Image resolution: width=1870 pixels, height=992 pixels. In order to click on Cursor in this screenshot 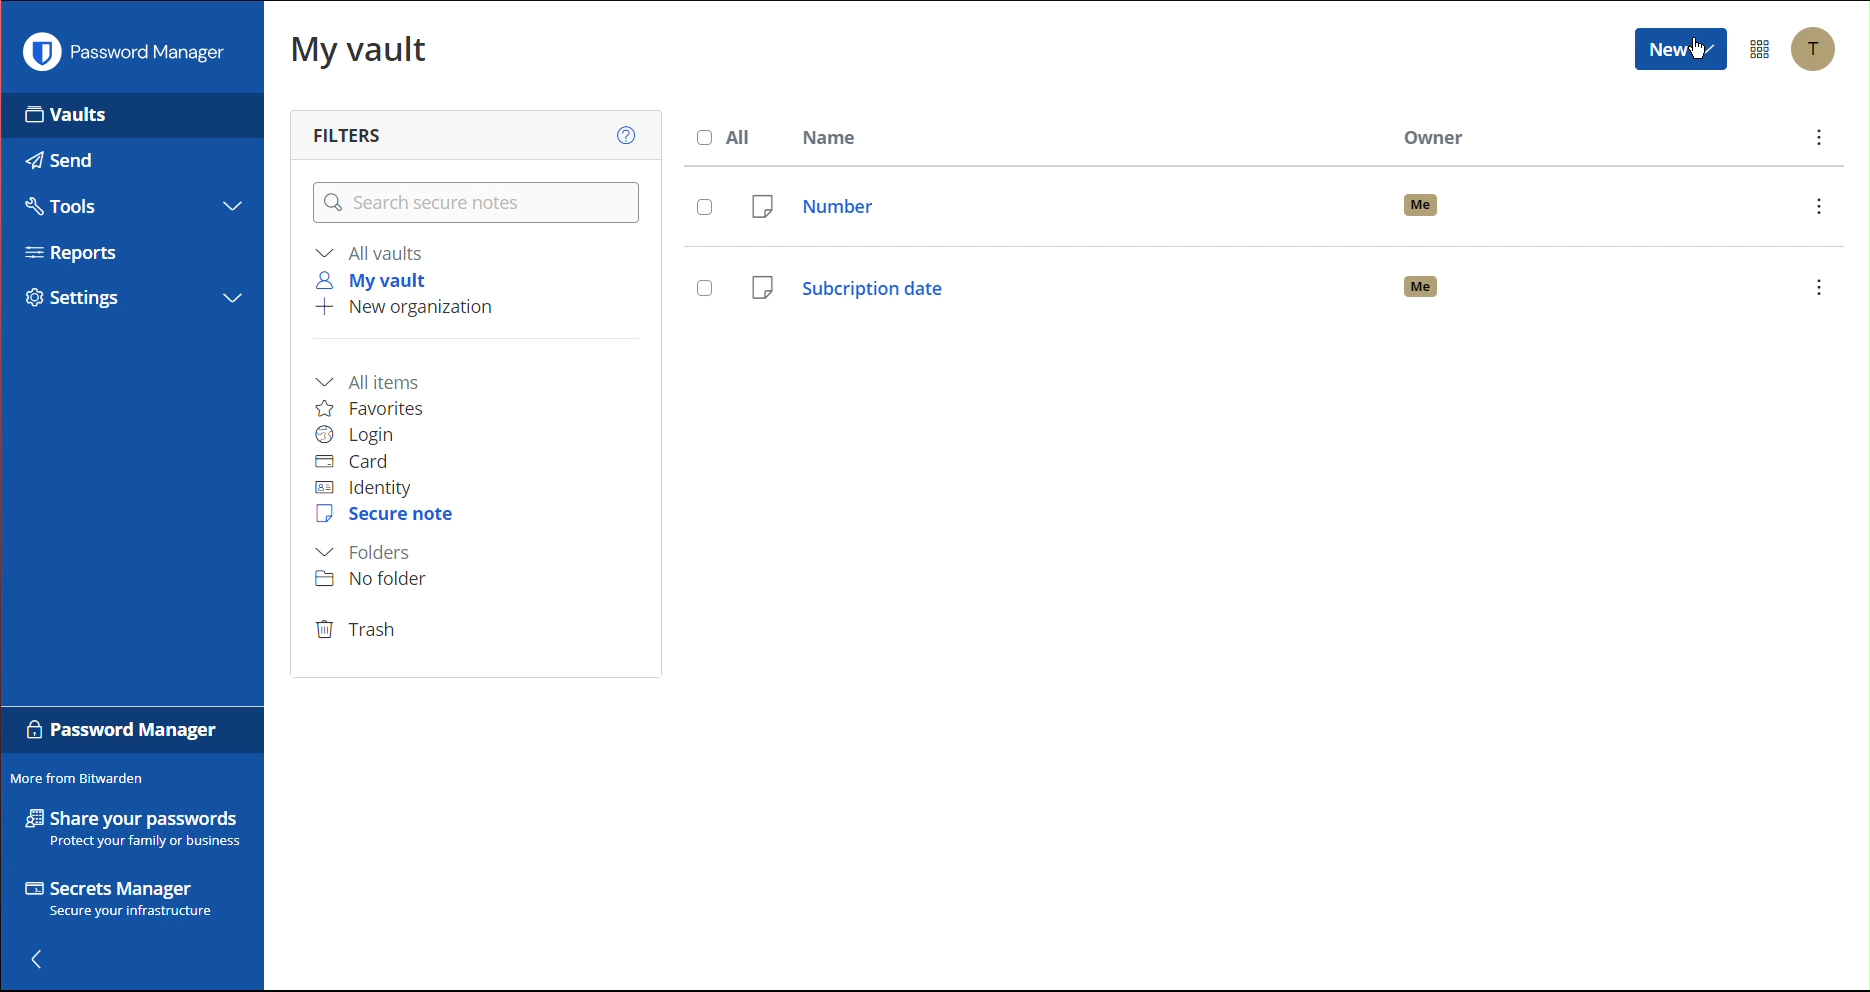, I will do `click(1696, 51)`.